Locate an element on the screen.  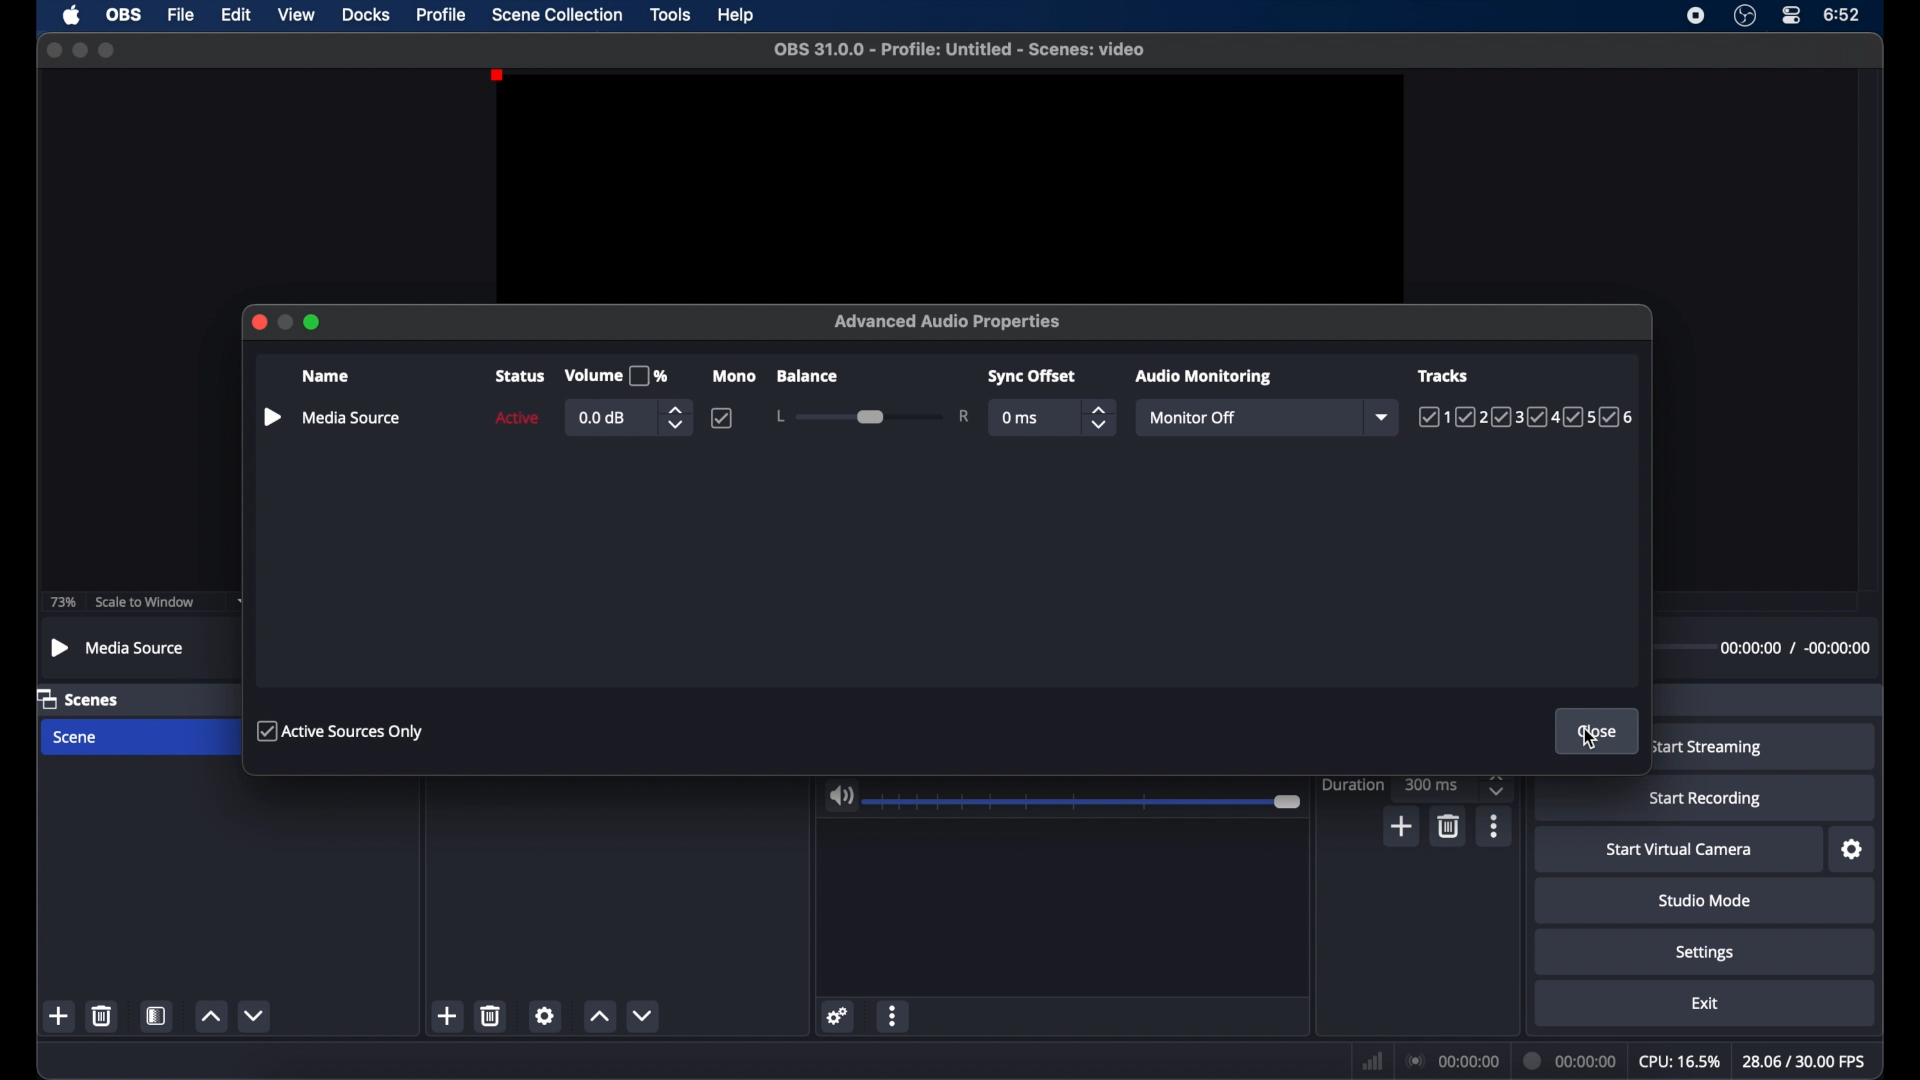
file is located at coordinates (181, 16).